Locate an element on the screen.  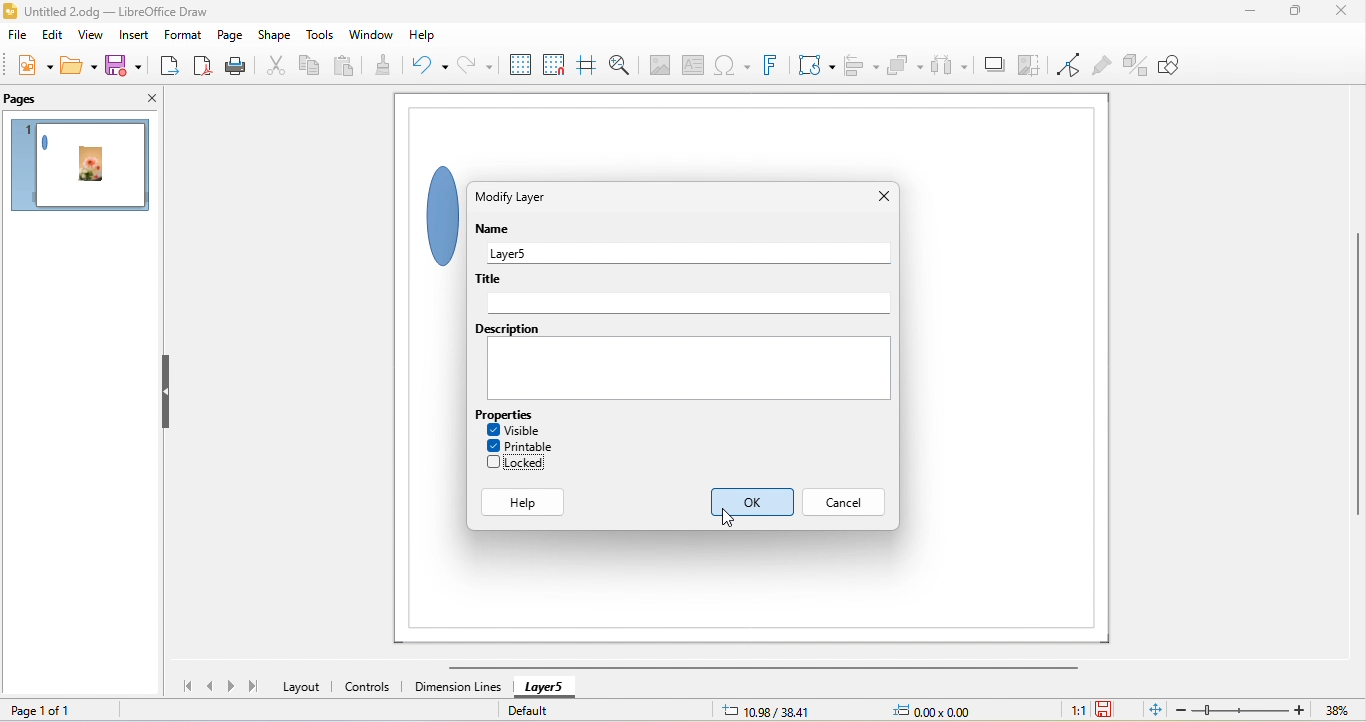
vertical scroll bar is located at coordinates (1354, 377).